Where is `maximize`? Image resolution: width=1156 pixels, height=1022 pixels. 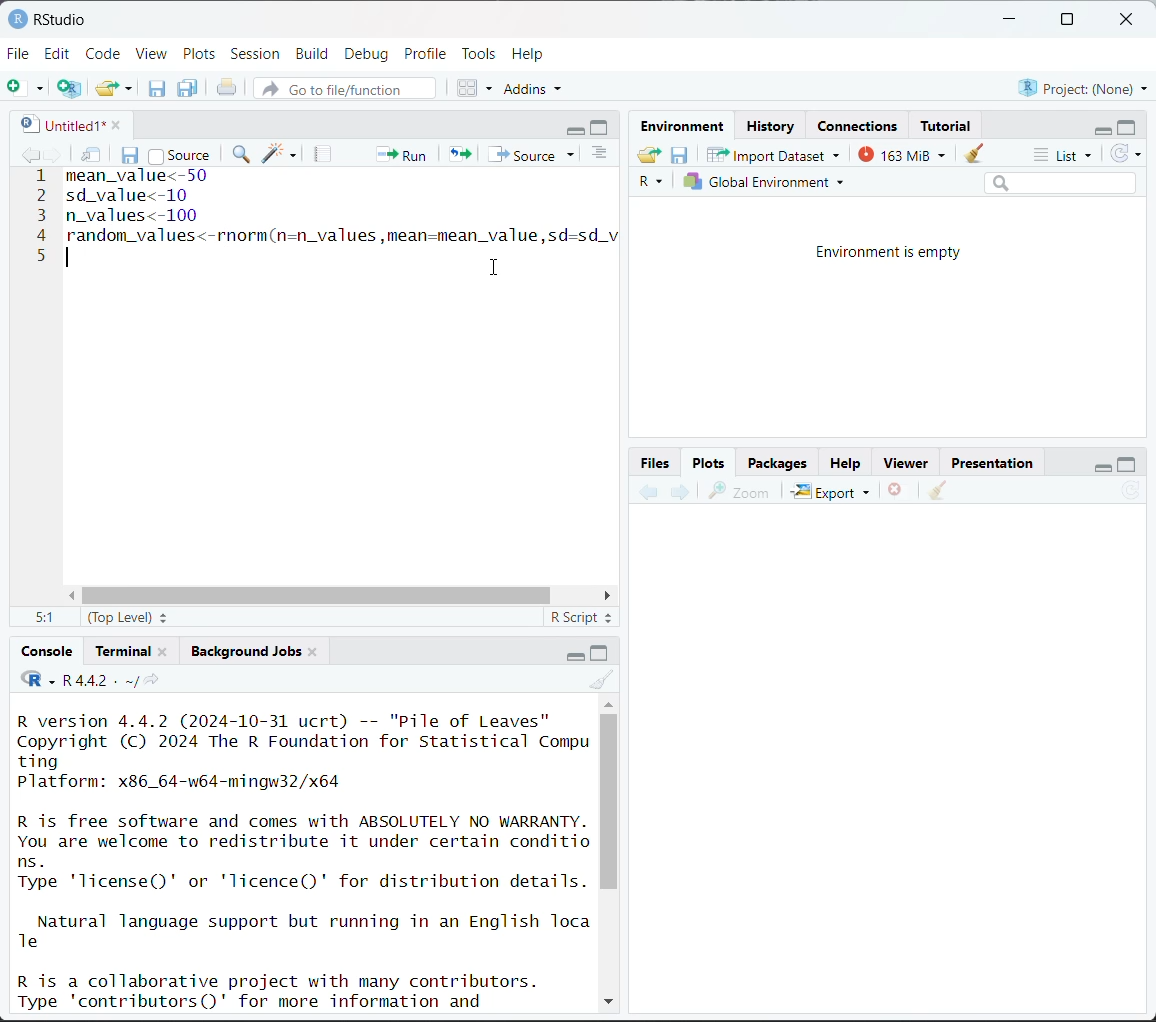
maximize is located at coordinates (1127, 463).